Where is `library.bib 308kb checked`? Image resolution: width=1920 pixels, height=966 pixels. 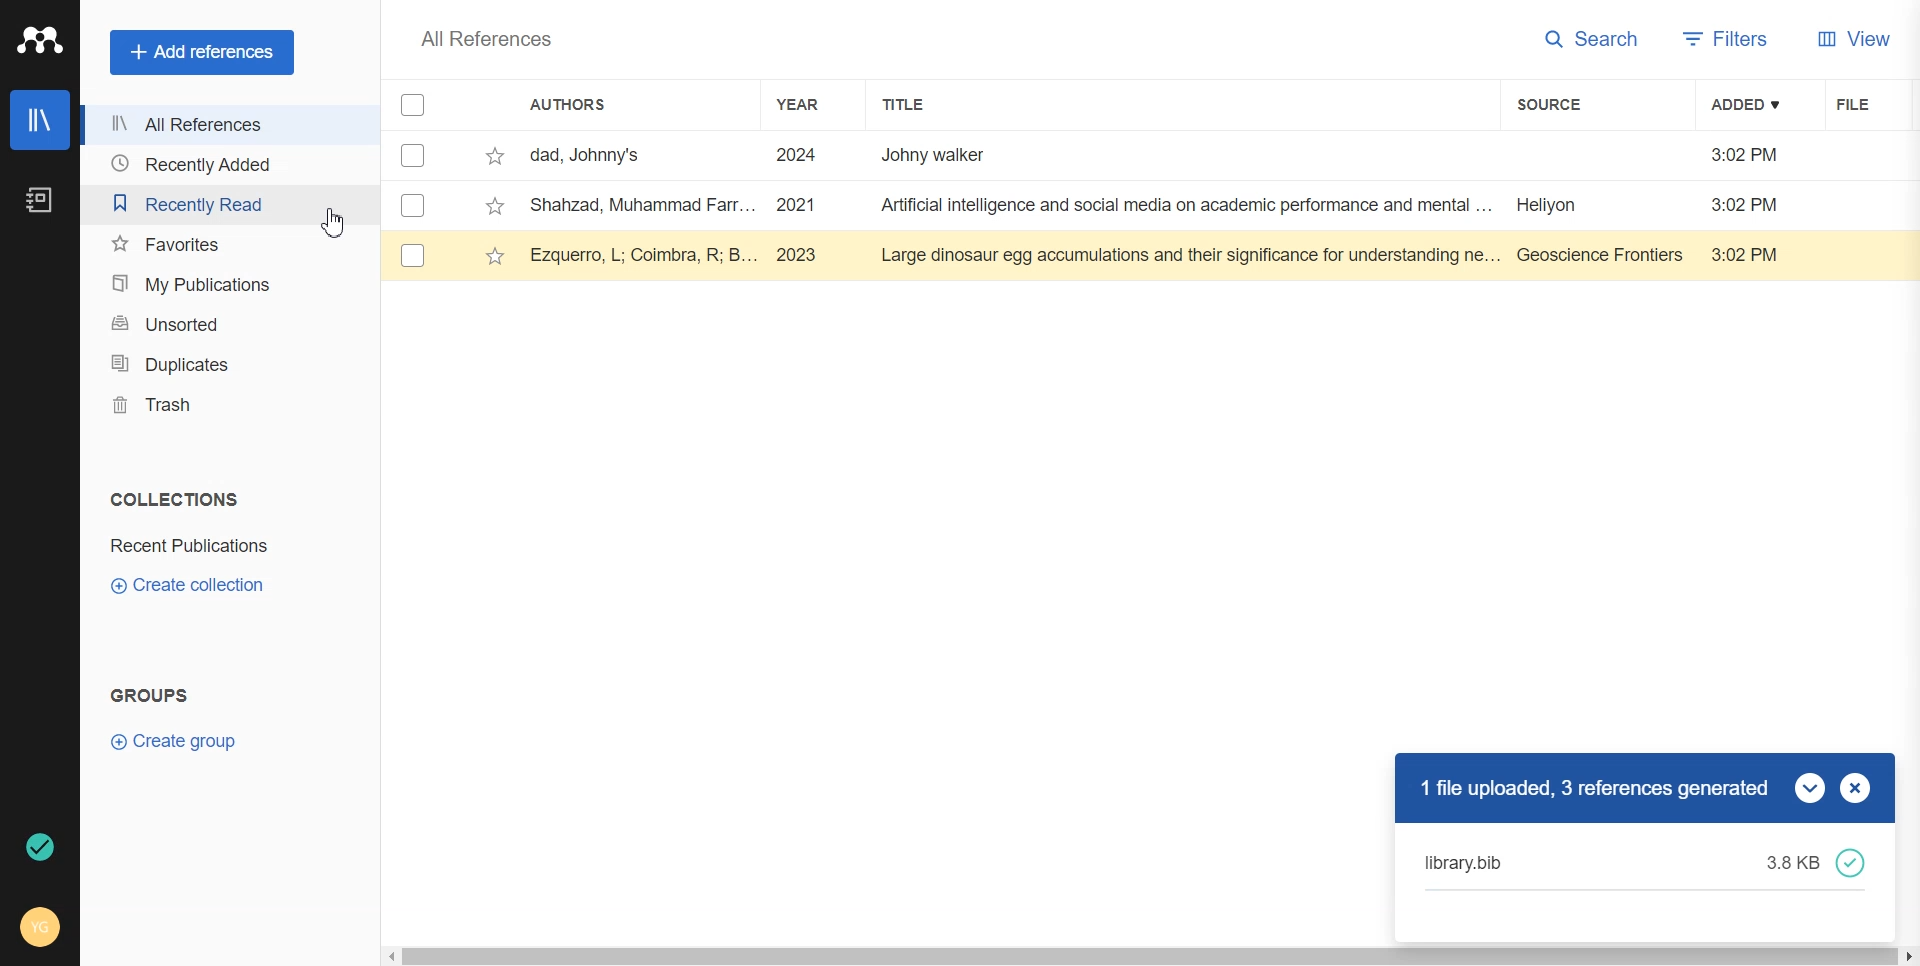 library.bib 308kb checked is located at coordinates (1647, 862).